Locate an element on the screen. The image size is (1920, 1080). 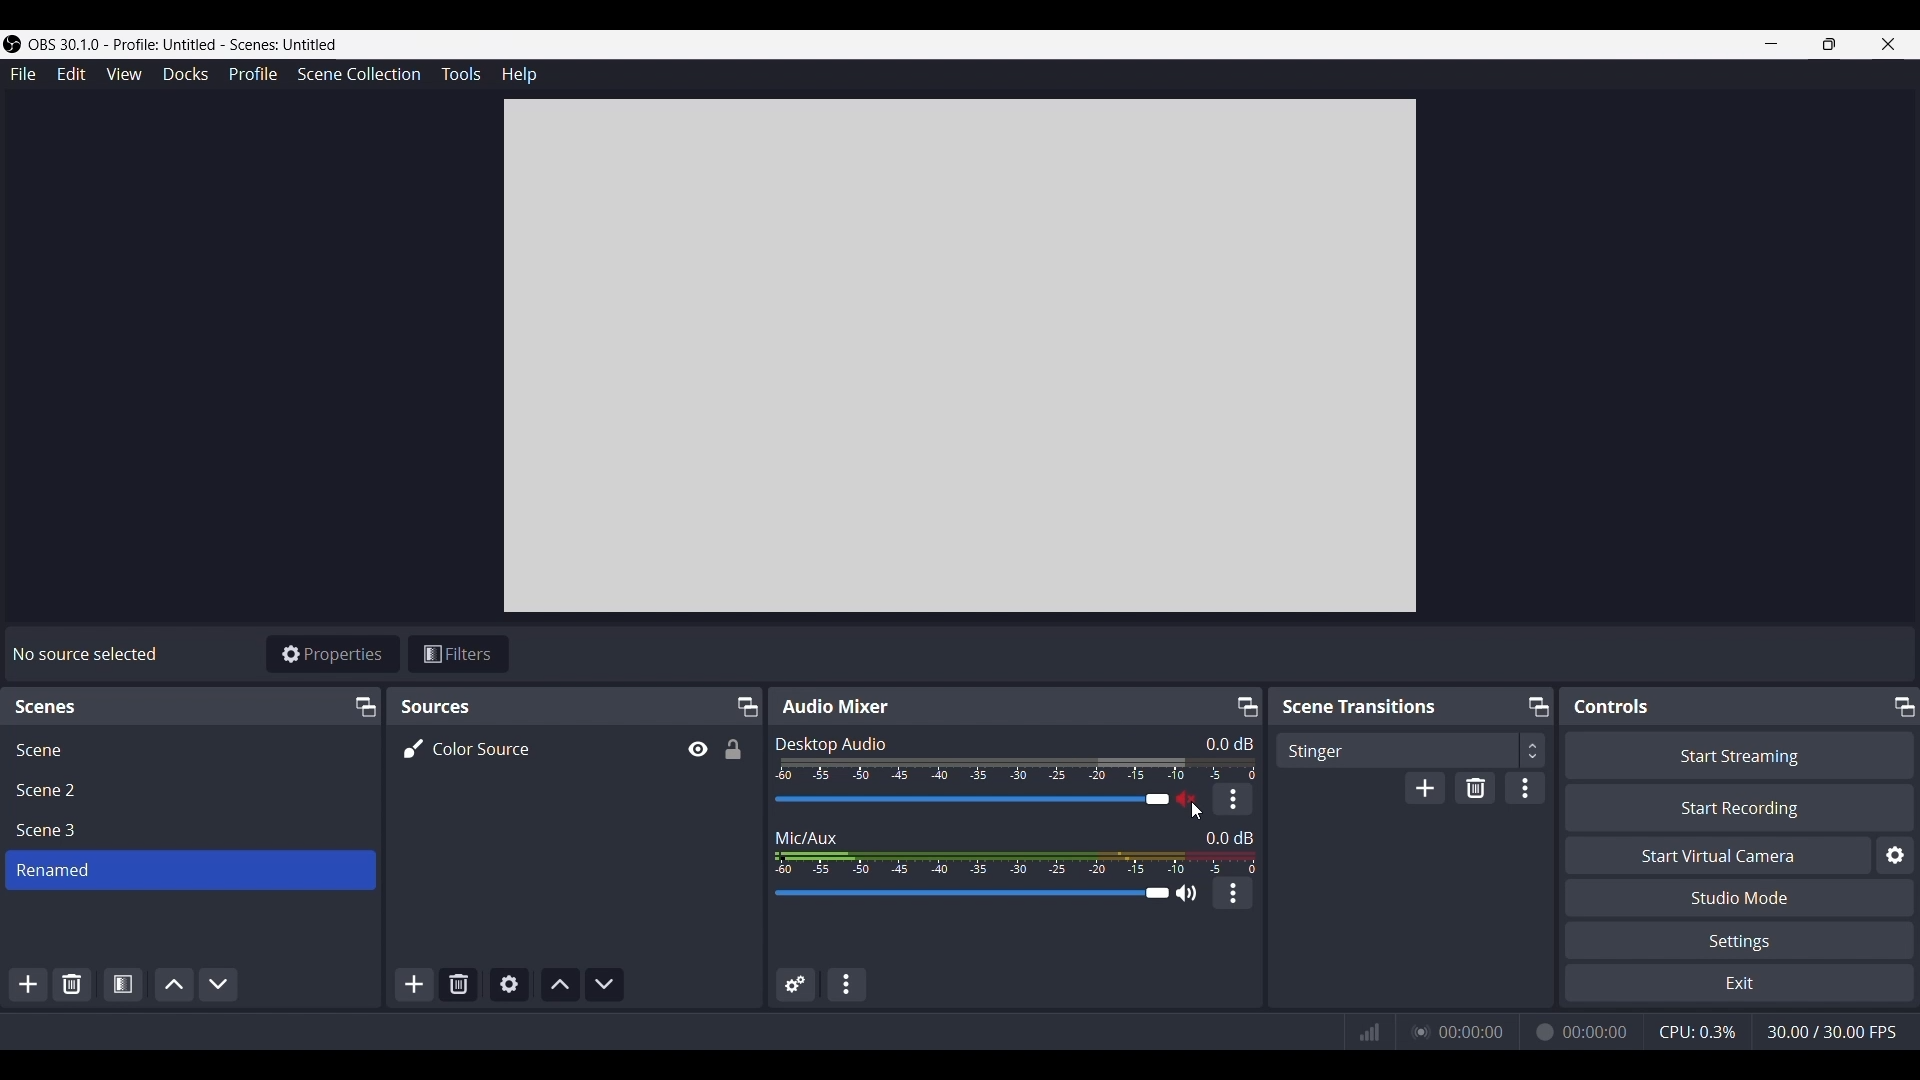
Docks is located at coordinates (186, 75).